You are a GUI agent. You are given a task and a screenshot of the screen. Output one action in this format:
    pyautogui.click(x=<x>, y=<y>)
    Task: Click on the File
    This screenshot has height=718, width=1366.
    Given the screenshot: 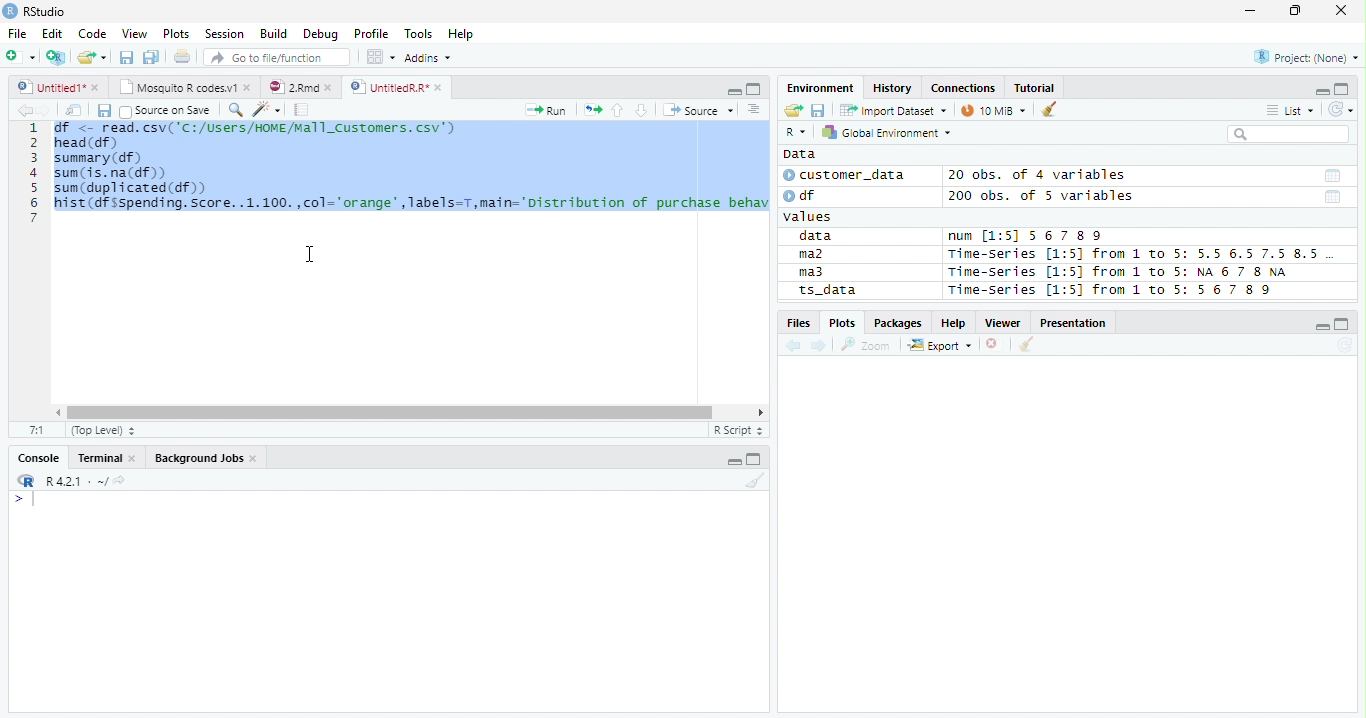 What is the action you would take?
    pyautogui.click(x=16, y=33)
    